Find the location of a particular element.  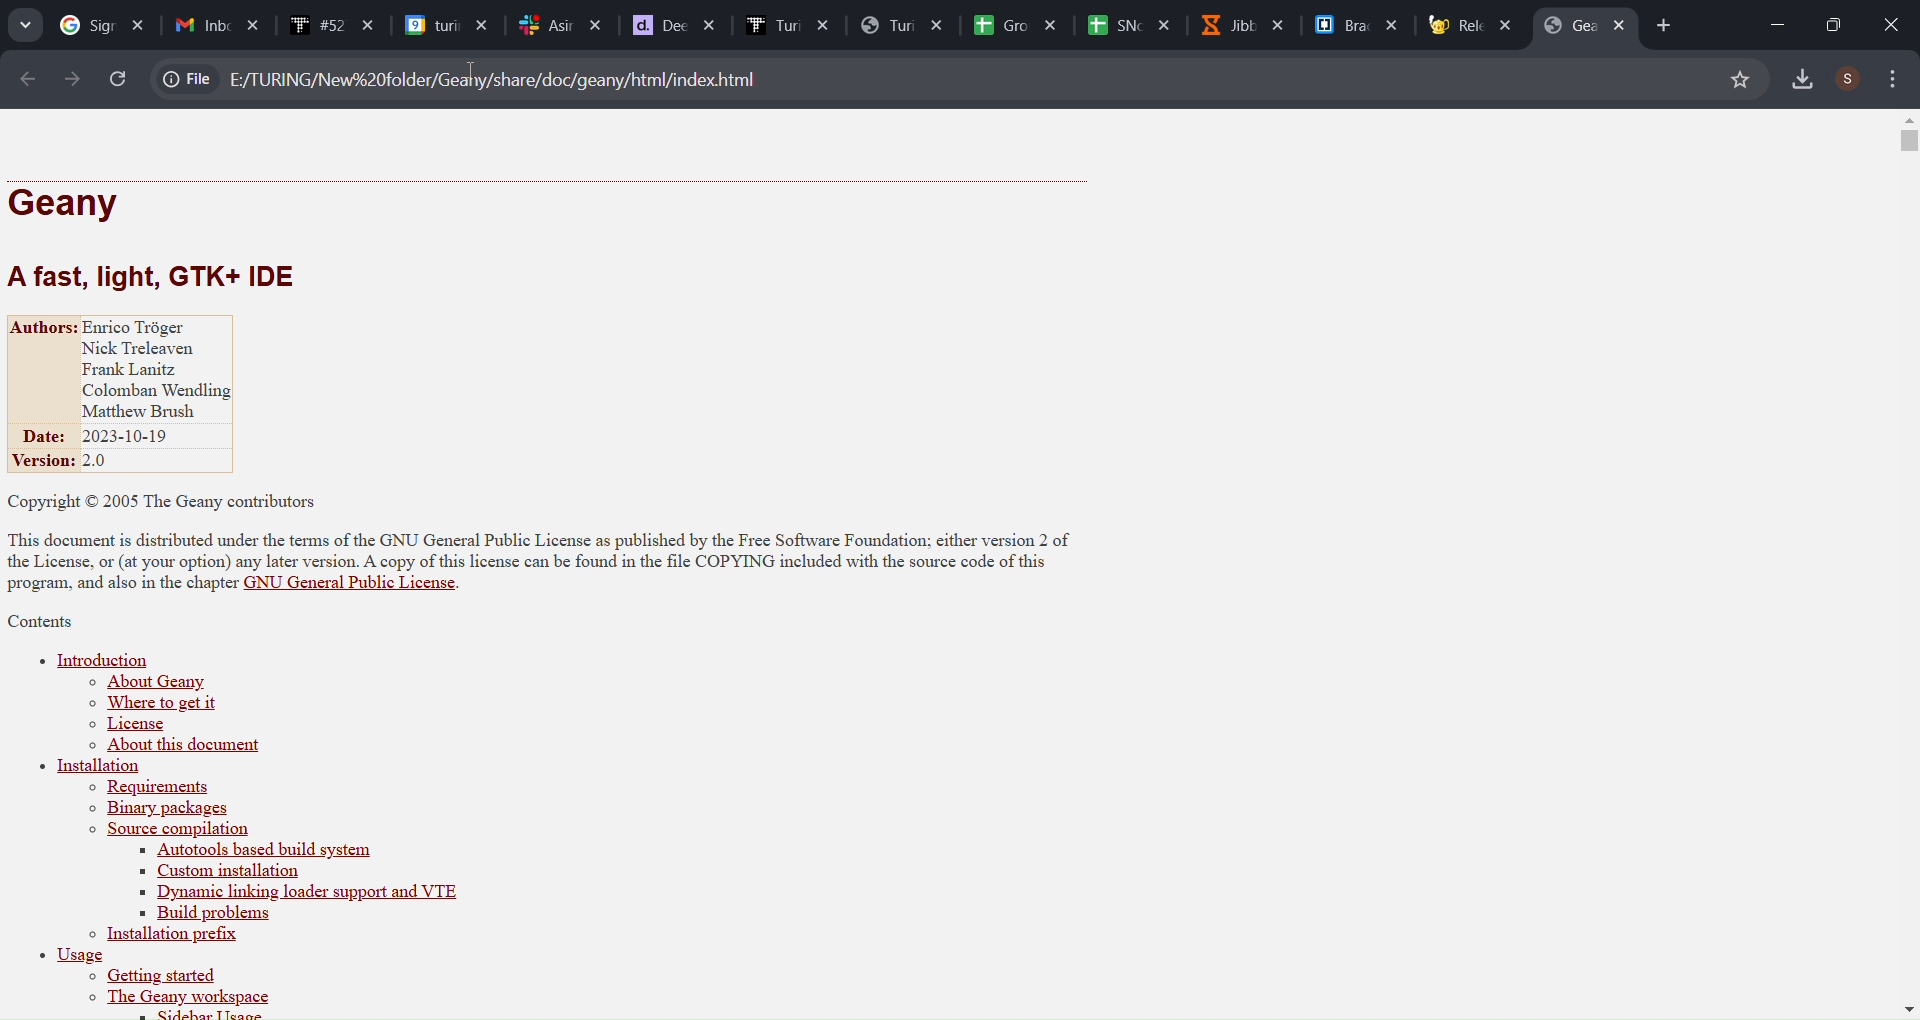

file is located at coordinates (190, 76).